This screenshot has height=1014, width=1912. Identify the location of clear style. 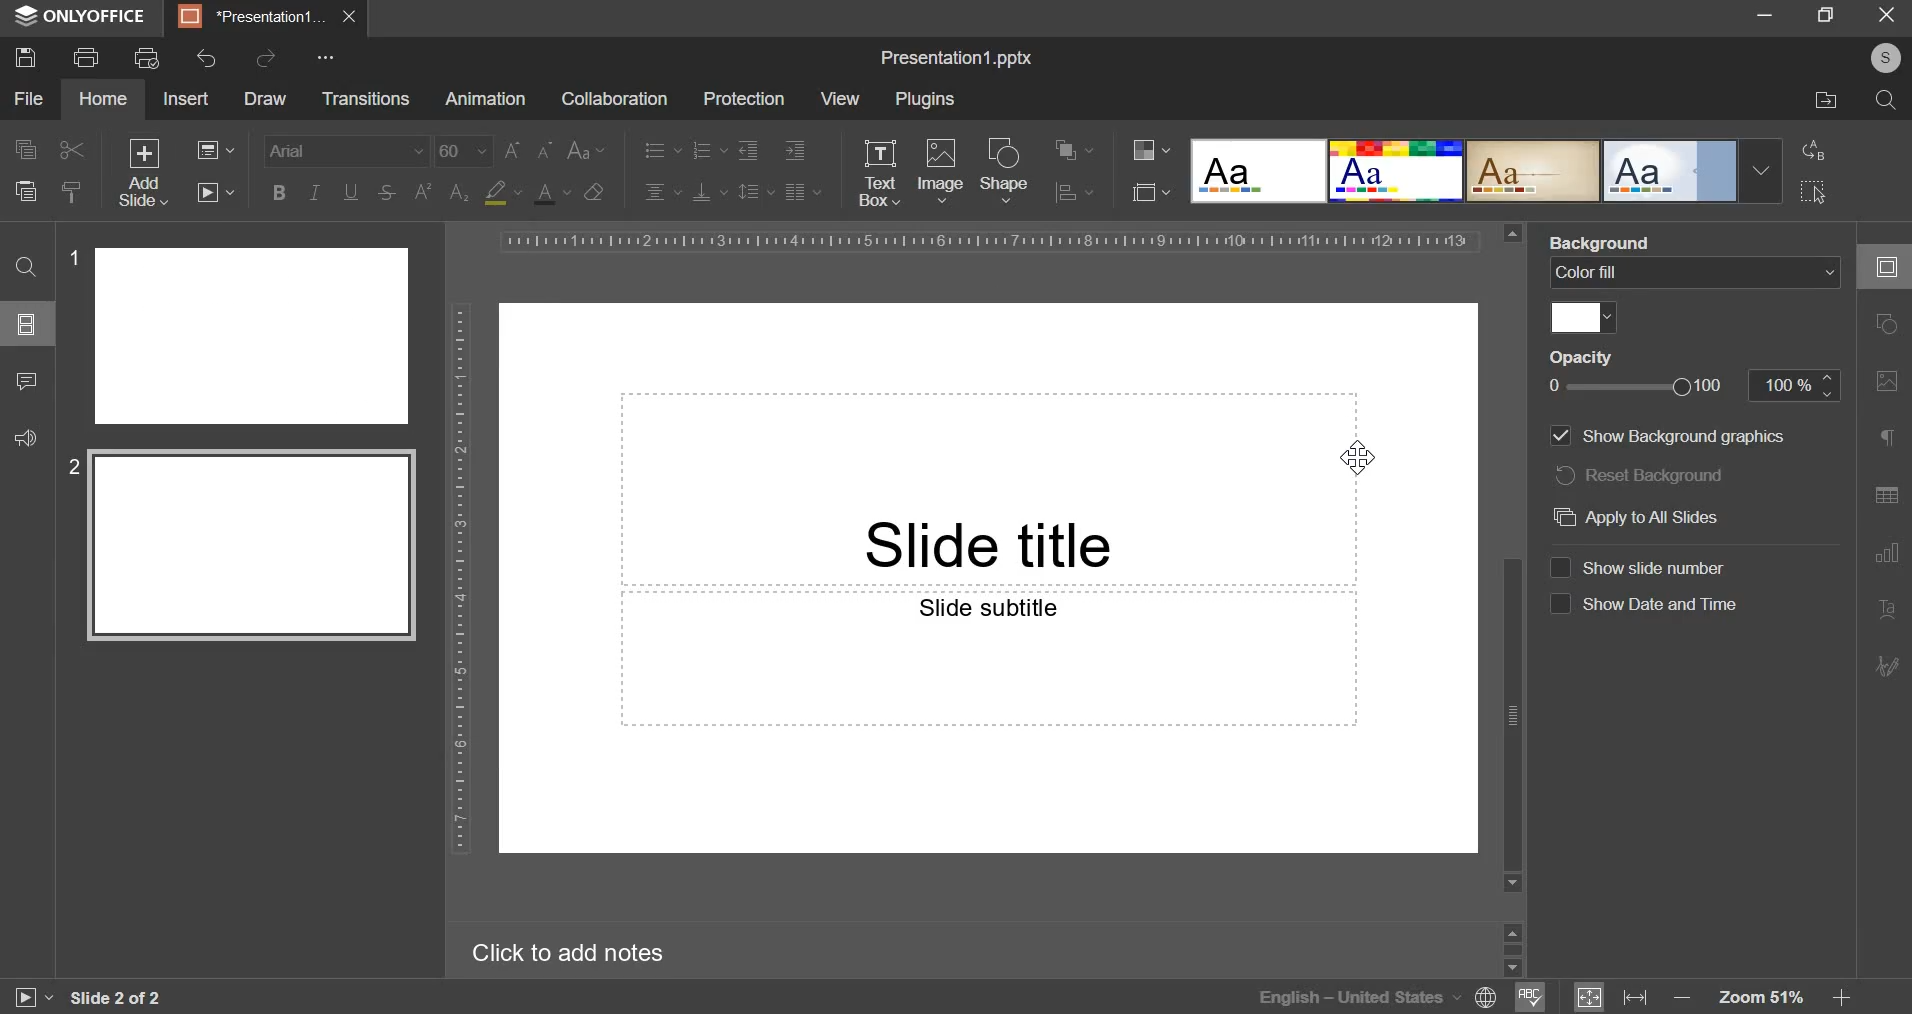
(594, 191).